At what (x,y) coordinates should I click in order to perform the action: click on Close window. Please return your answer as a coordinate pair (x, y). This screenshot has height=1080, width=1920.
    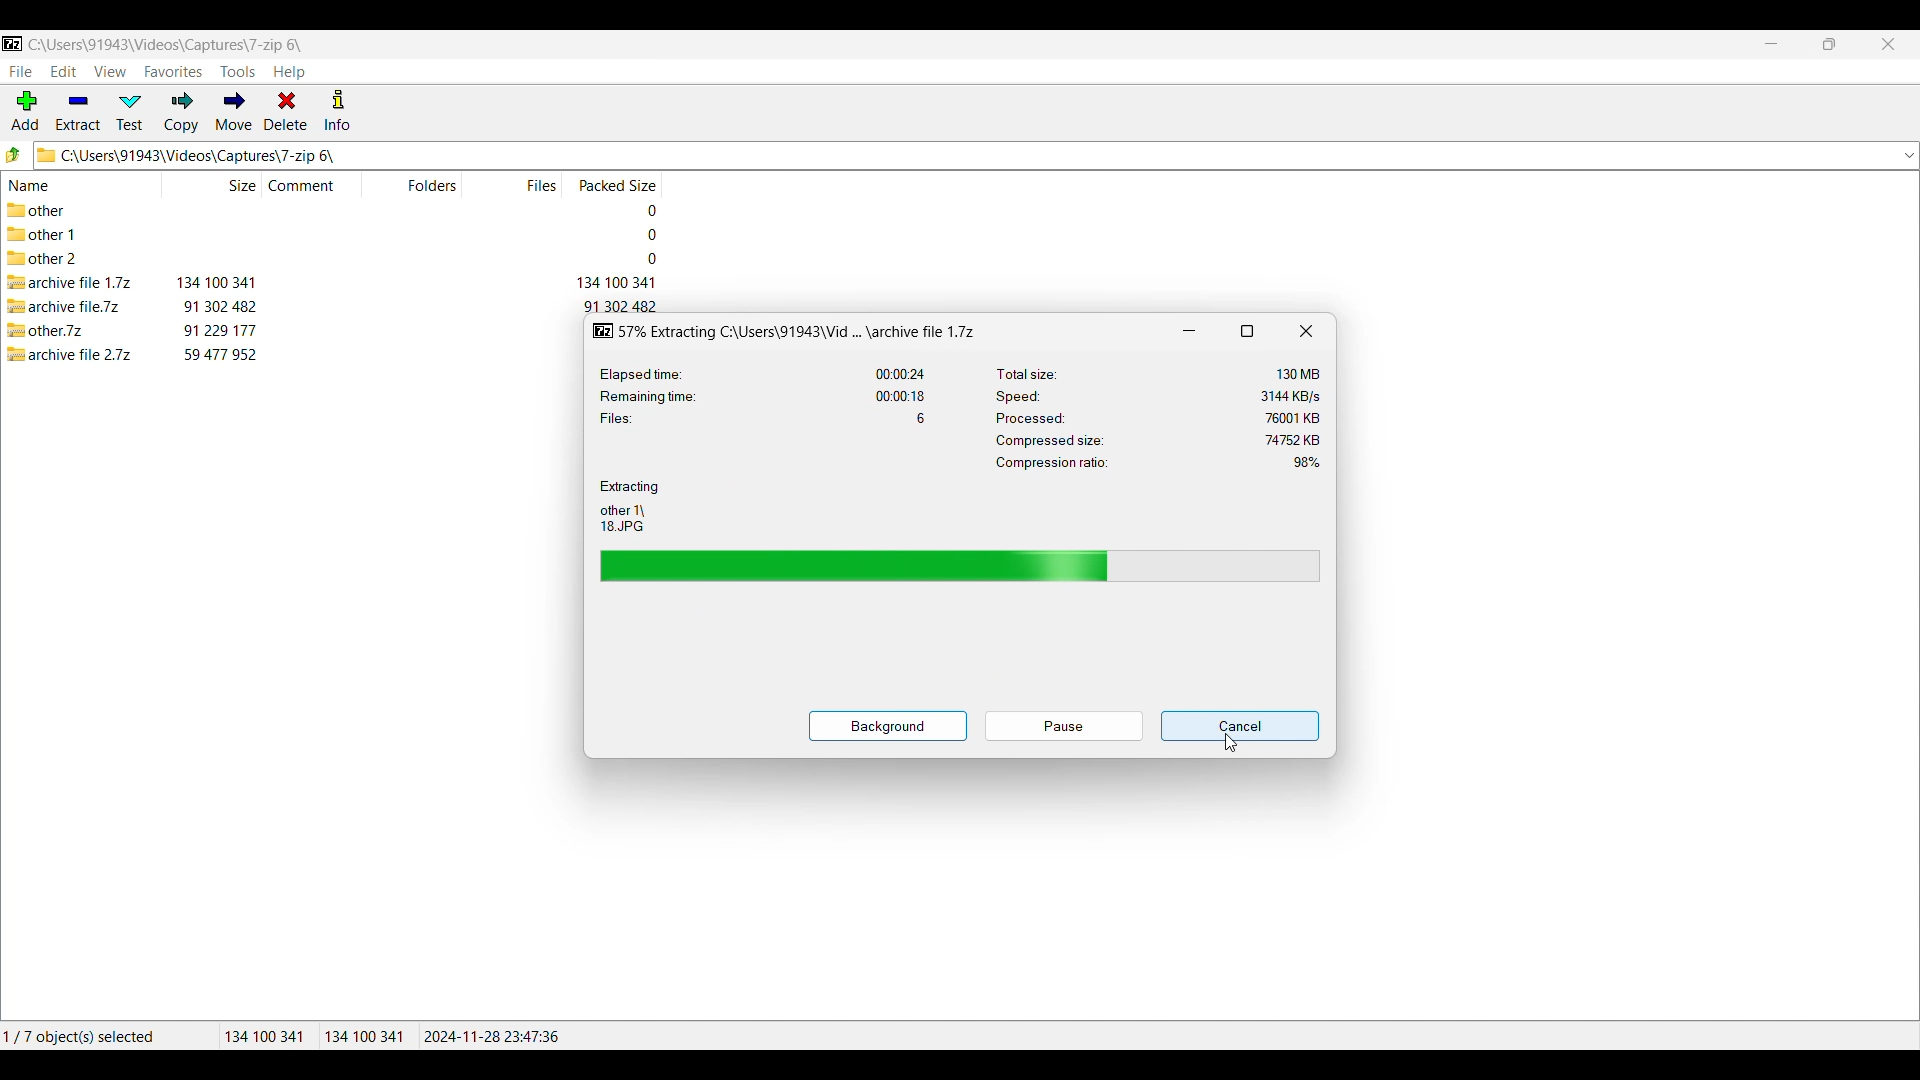
    Looking at the image, I should click on (1306, 331).